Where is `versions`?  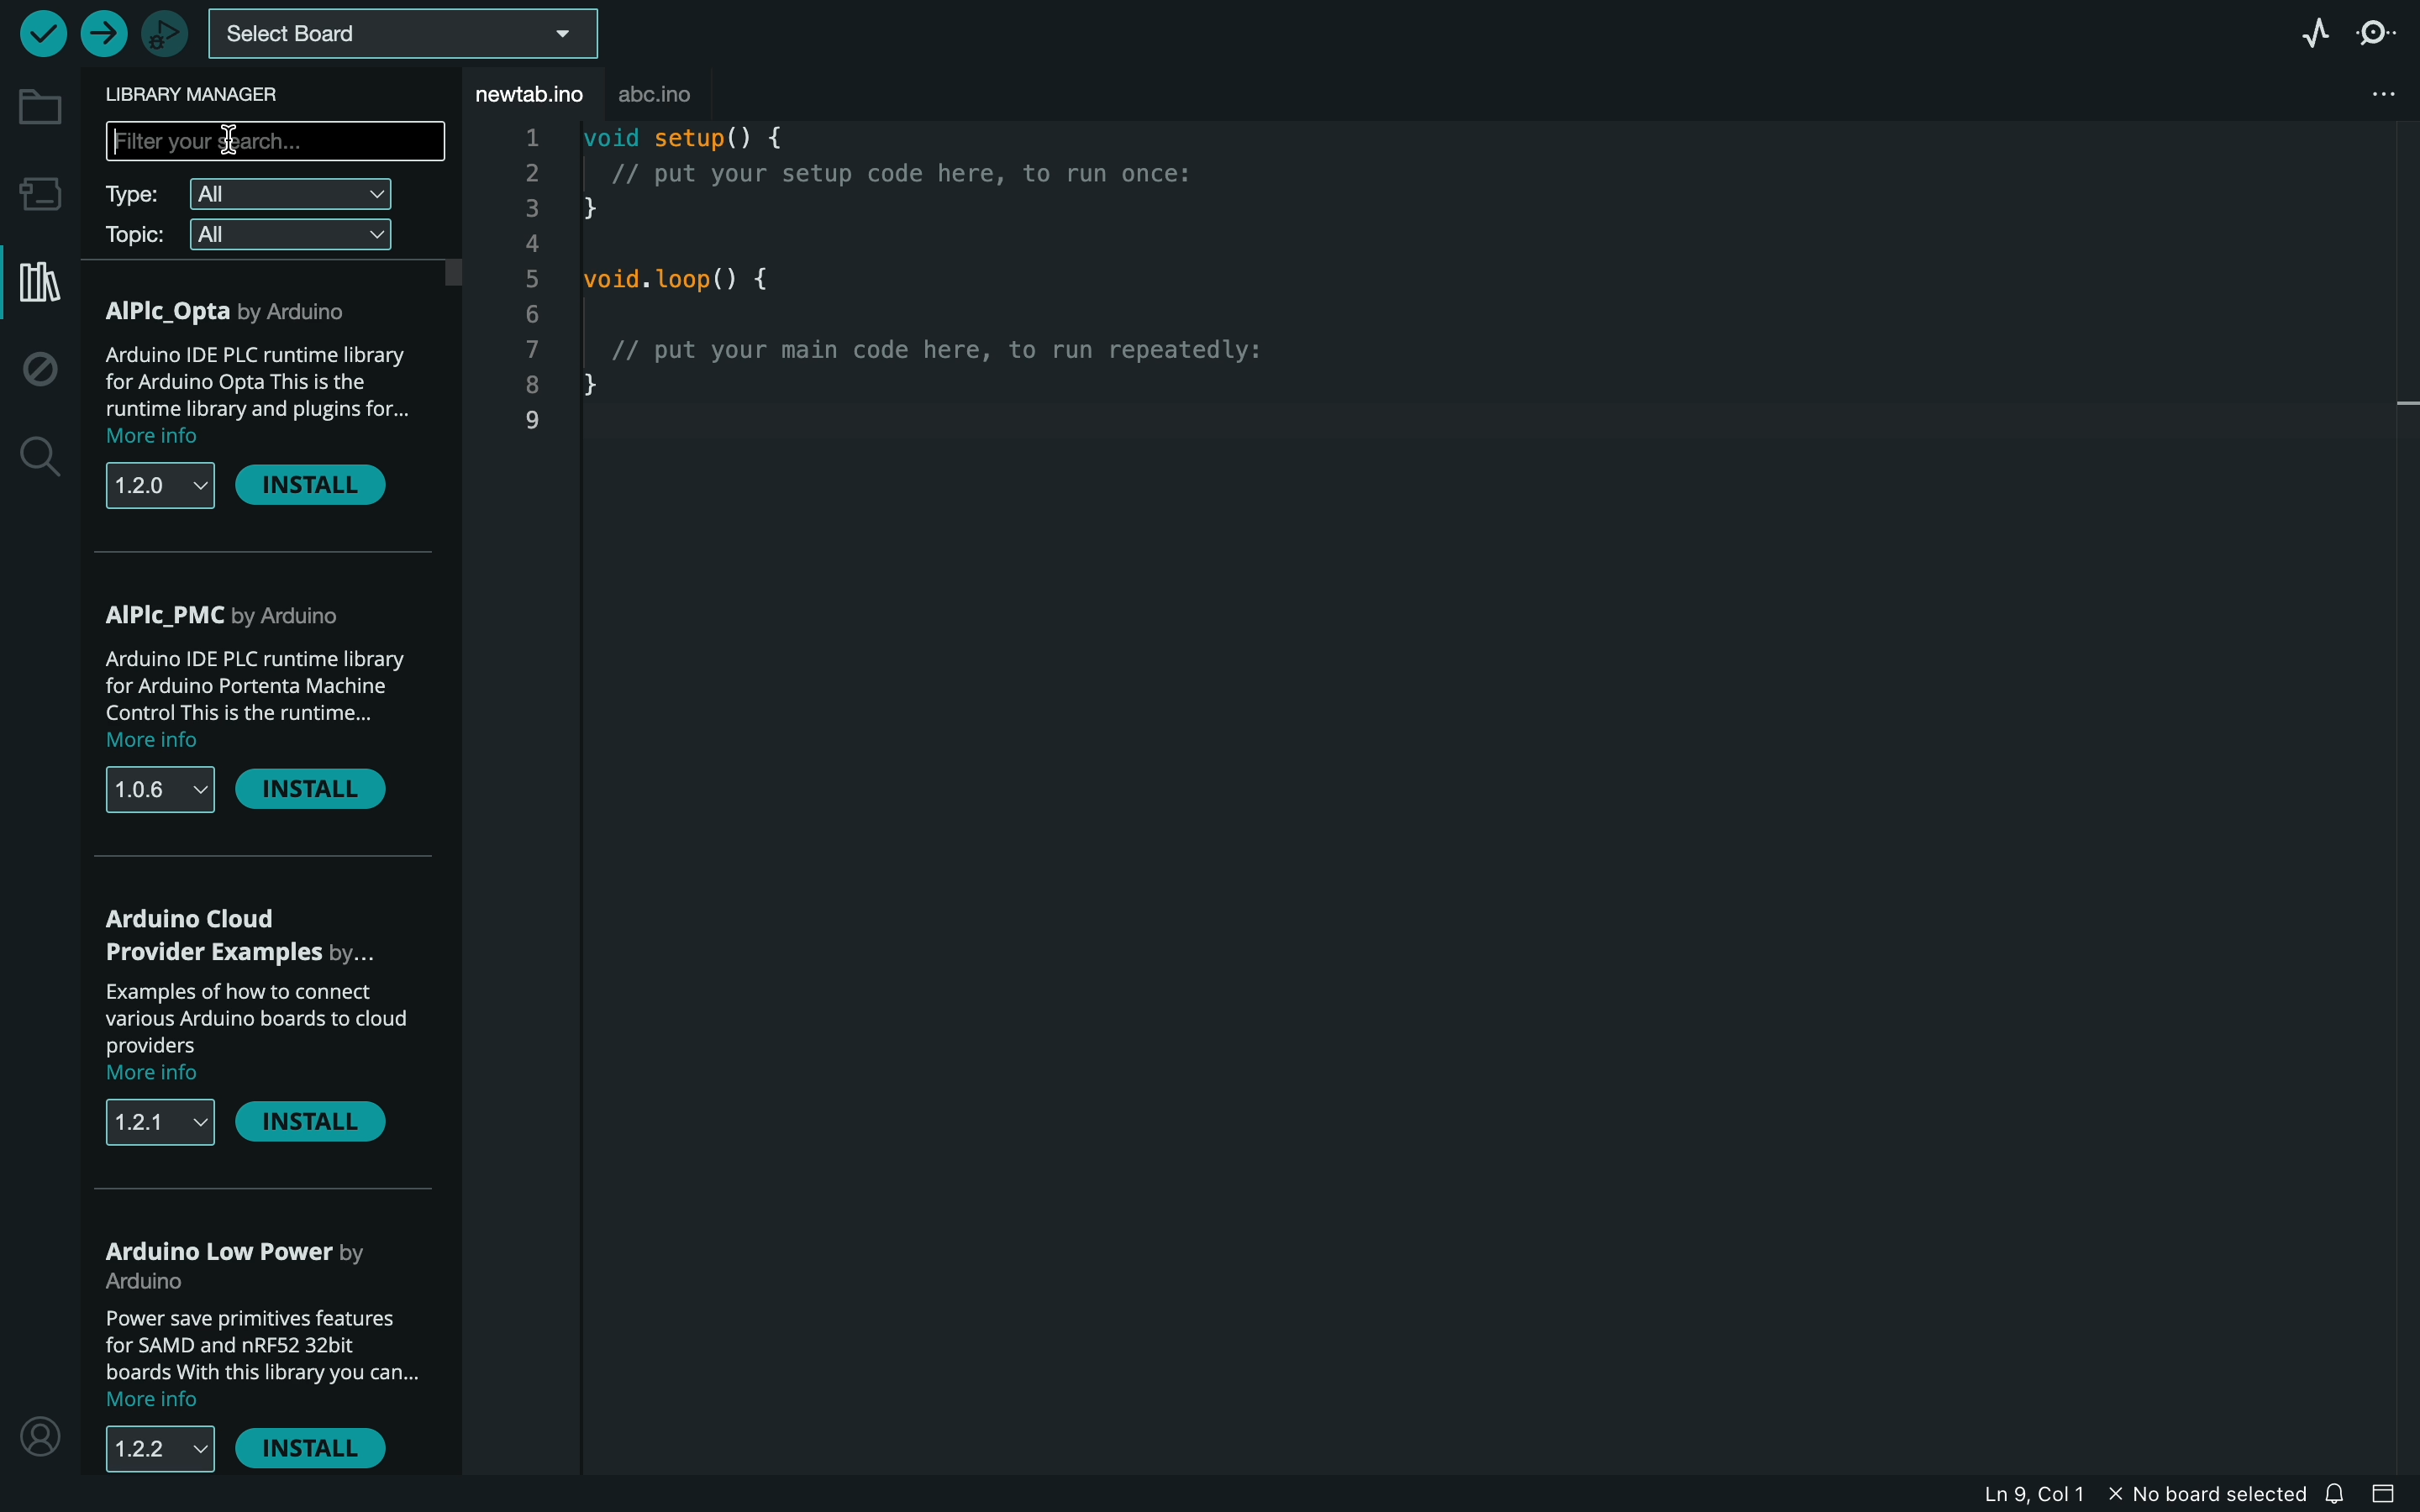 versions is located at coordinates (163, 1121).